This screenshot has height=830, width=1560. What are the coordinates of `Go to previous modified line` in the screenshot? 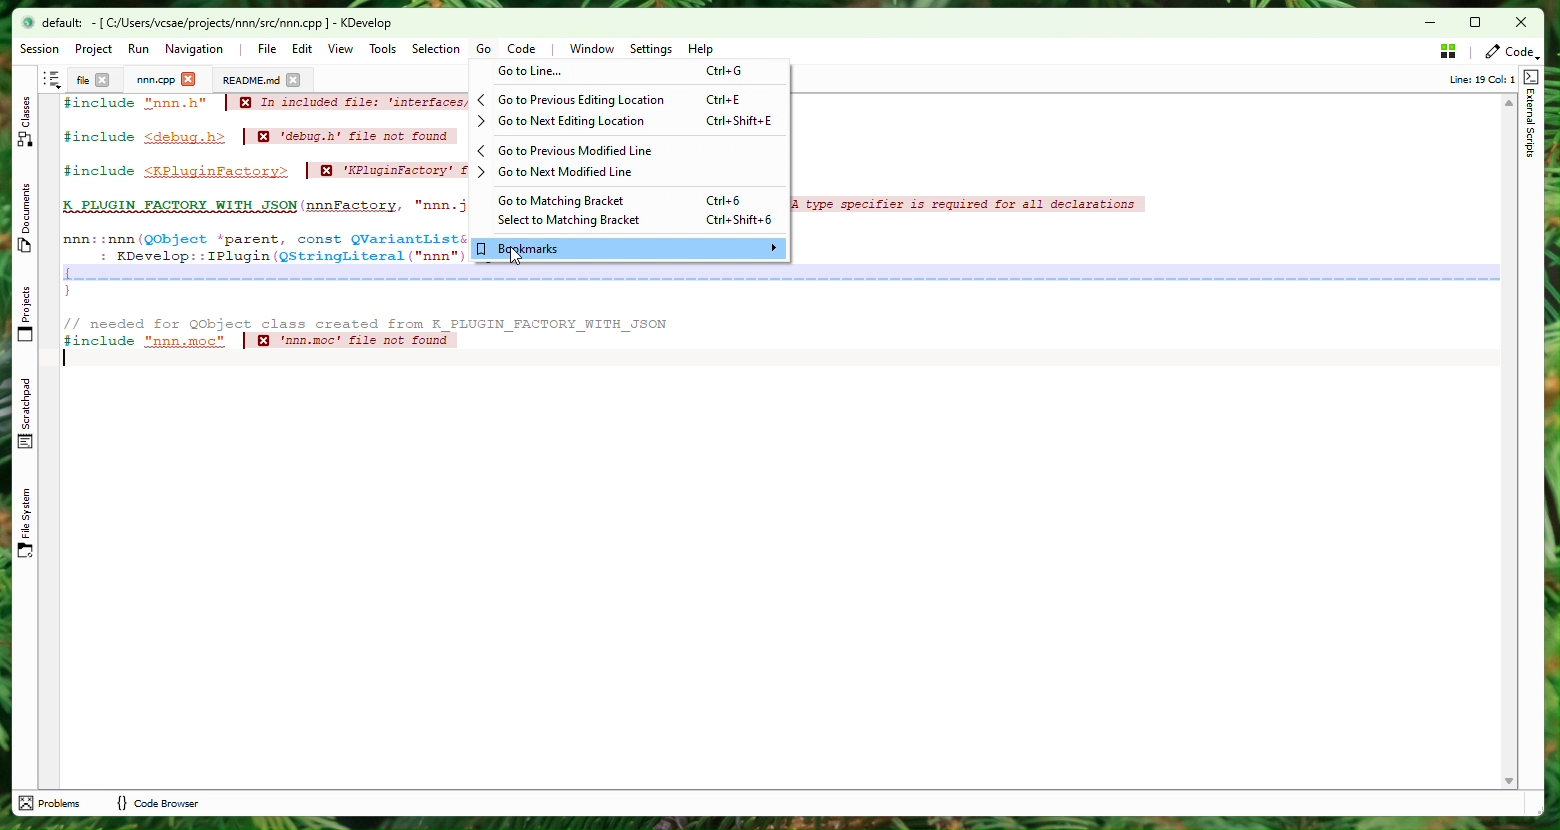 It's located at (629, 151).